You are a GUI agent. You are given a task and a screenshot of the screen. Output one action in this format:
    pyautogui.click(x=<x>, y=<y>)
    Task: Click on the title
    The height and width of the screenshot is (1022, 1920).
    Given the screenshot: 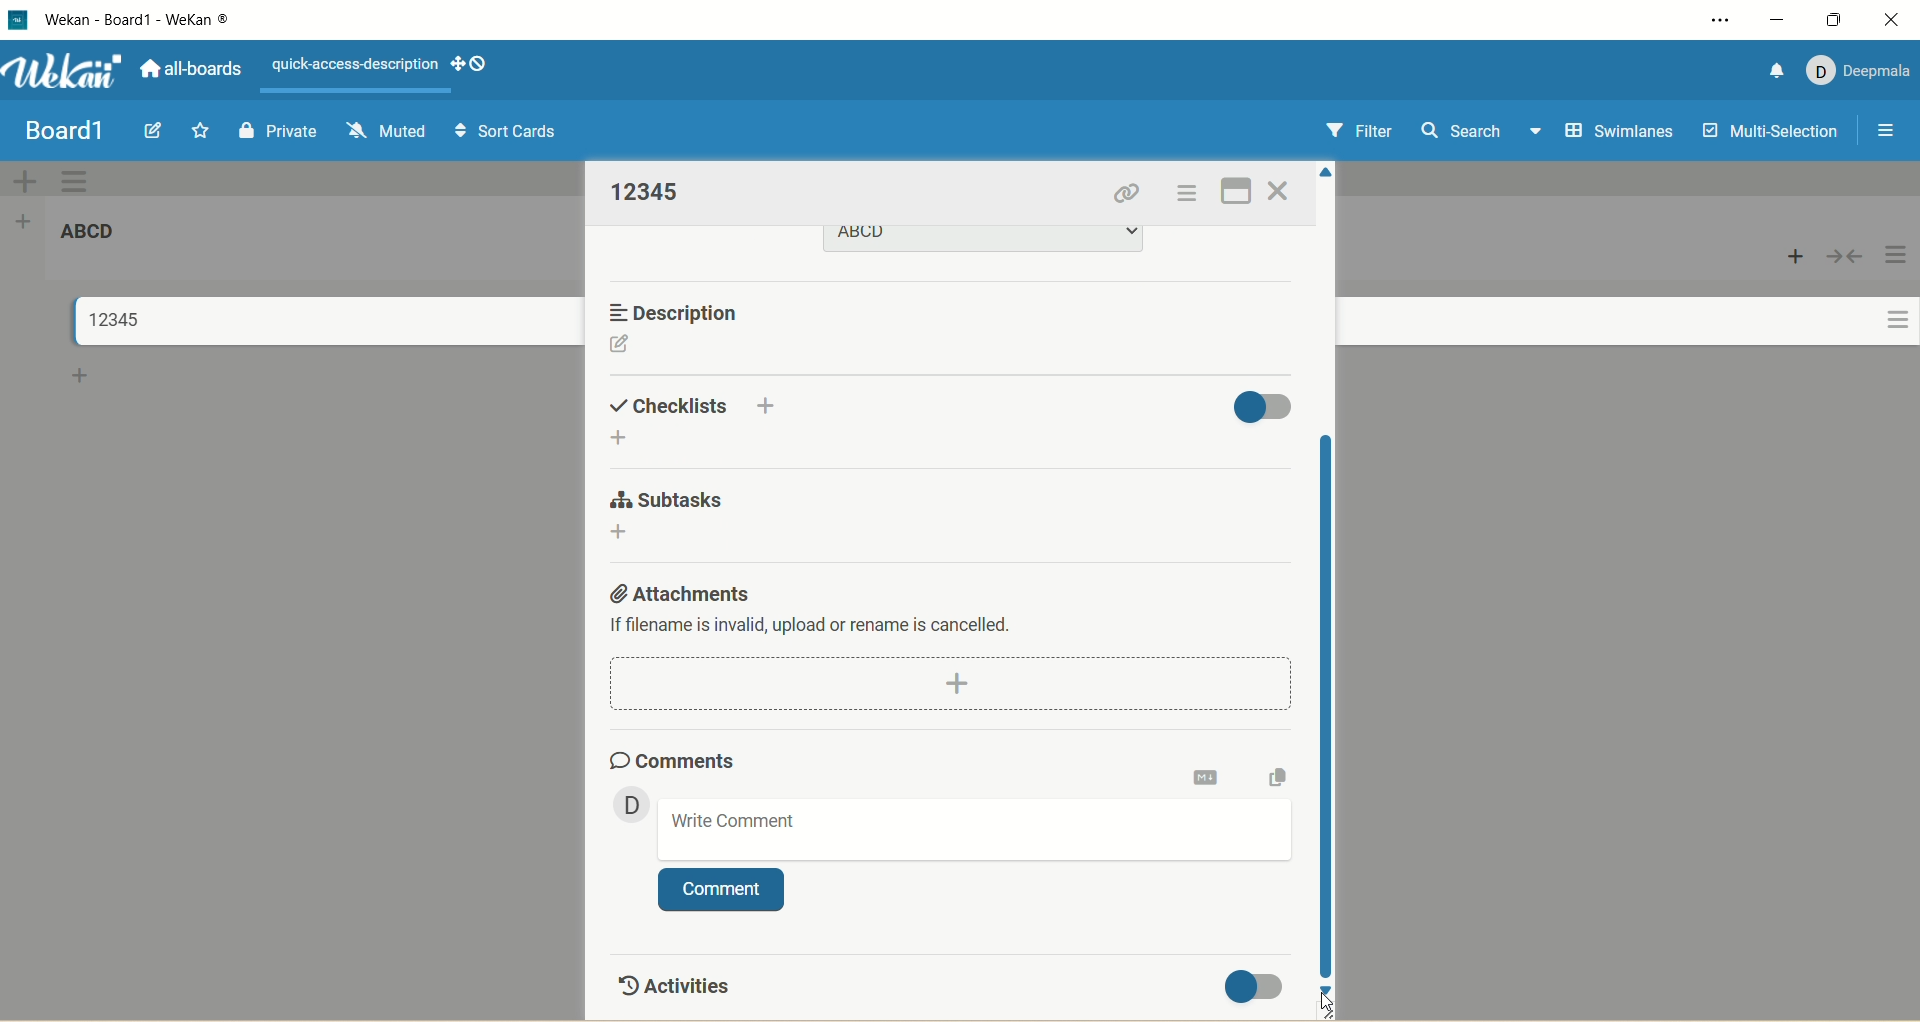 What is the action you would take?
    pyautogui.click(x=649, y=191)
    